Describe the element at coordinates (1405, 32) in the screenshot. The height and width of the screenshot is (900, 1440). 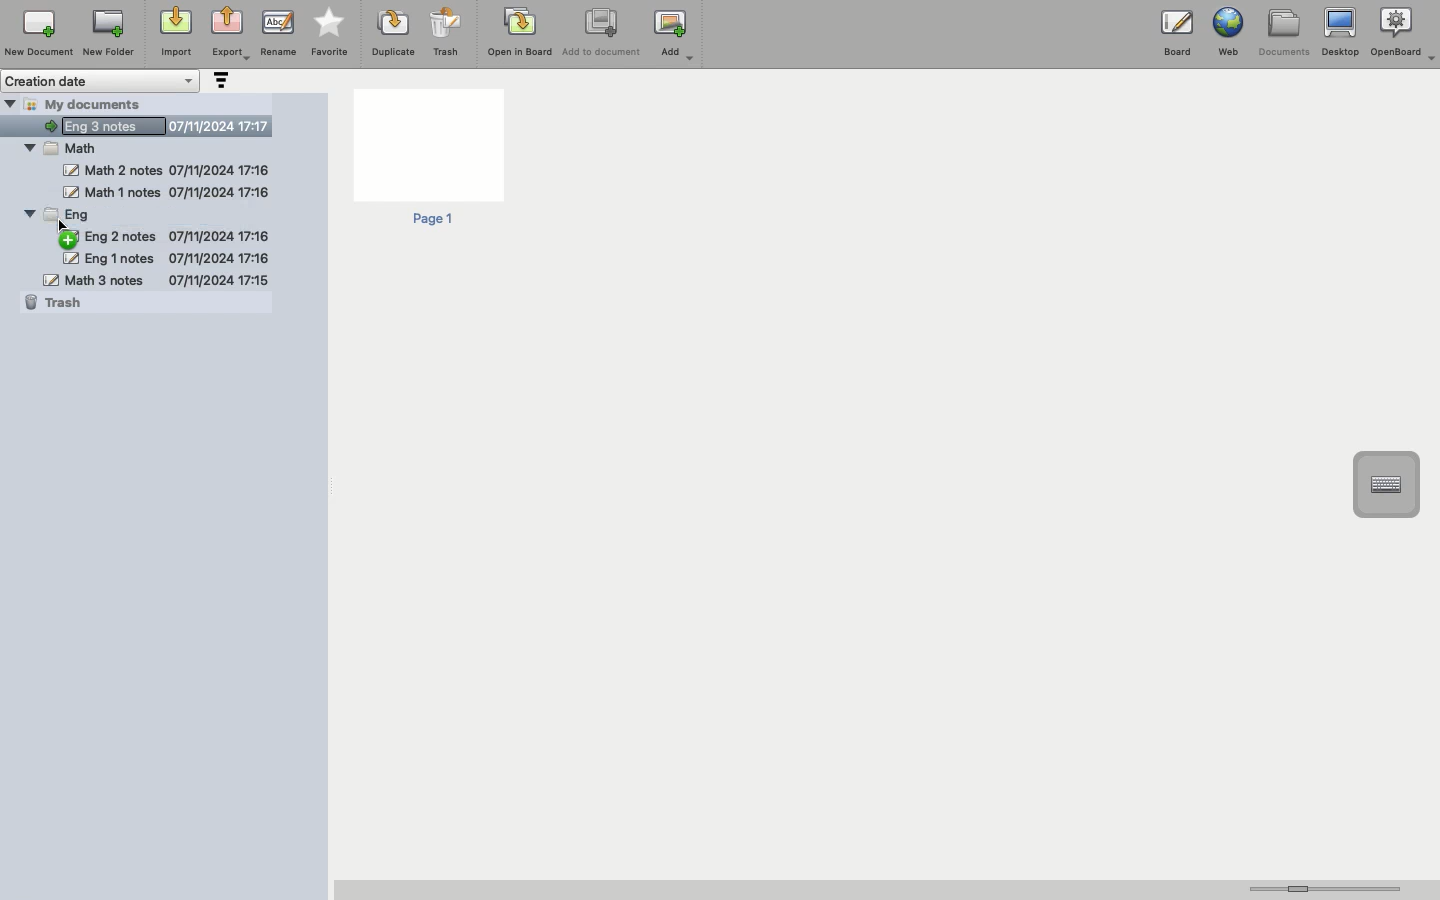
I see `OpenBoard` at that location.